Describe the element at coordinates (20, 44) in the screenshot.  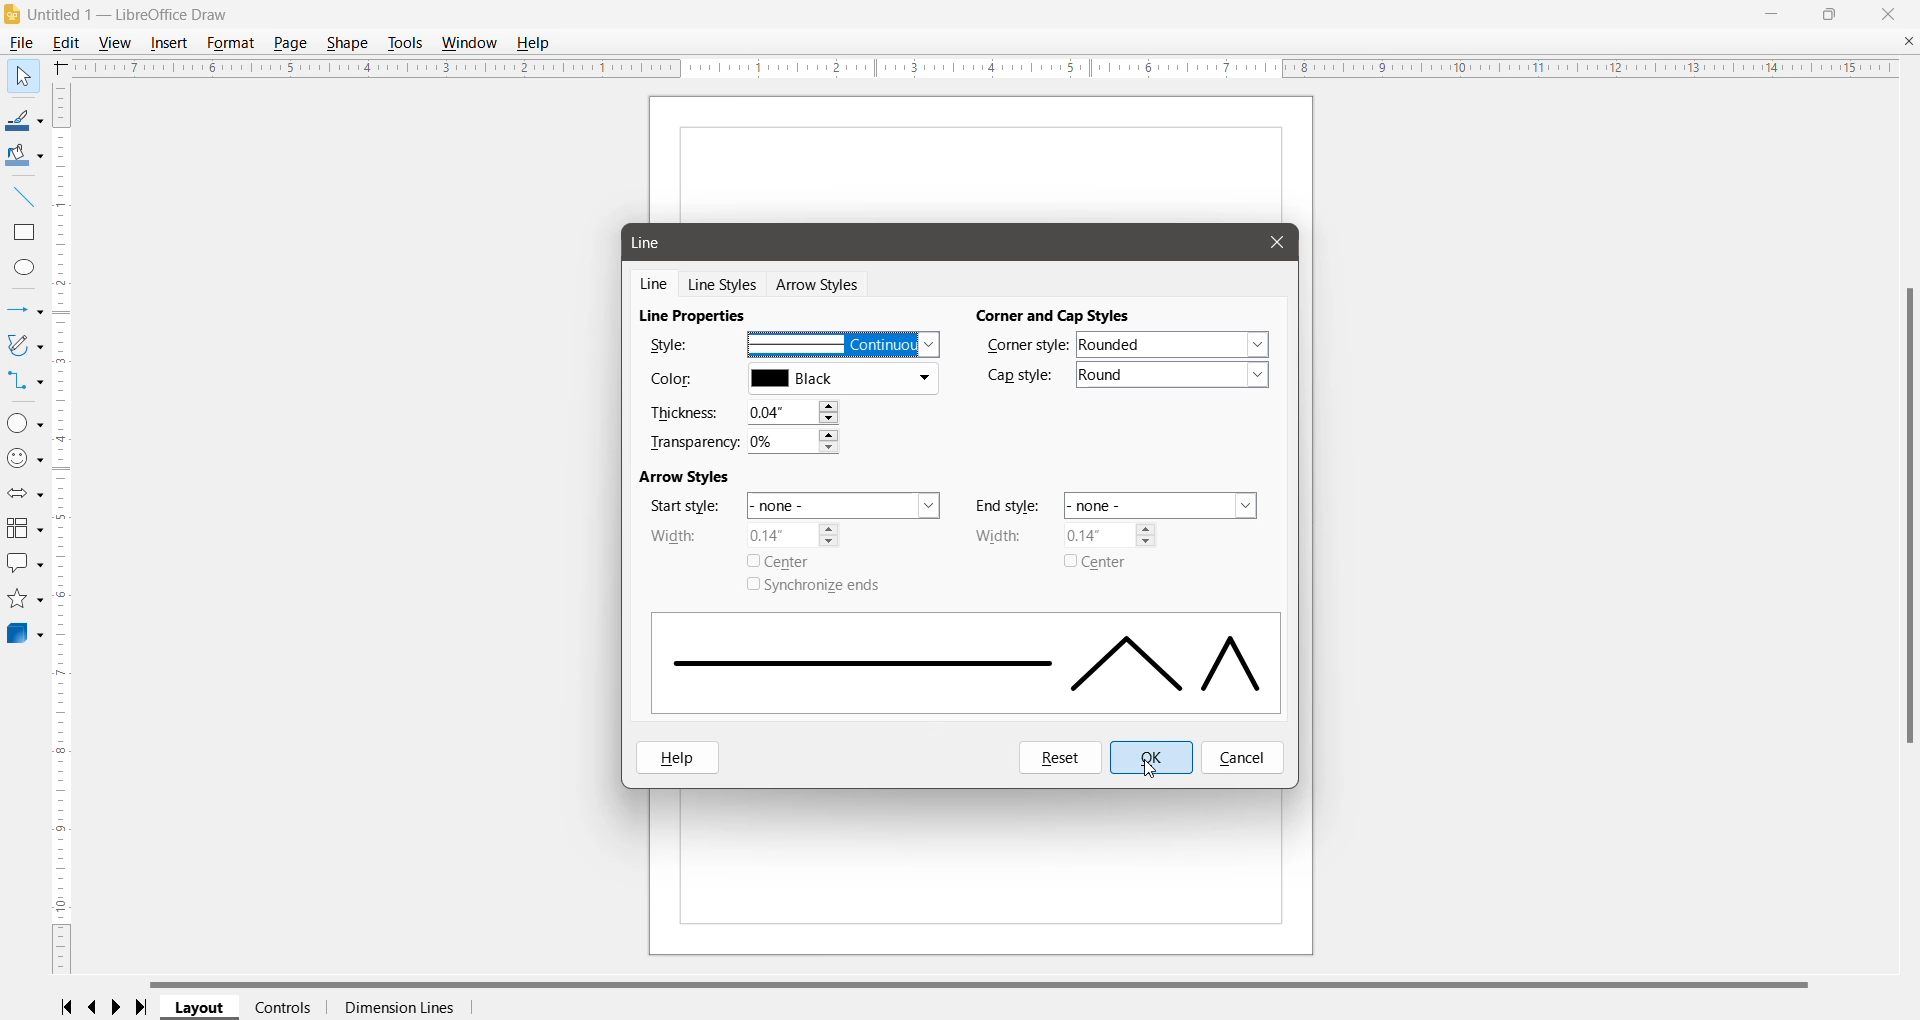
I see `File` at that location.